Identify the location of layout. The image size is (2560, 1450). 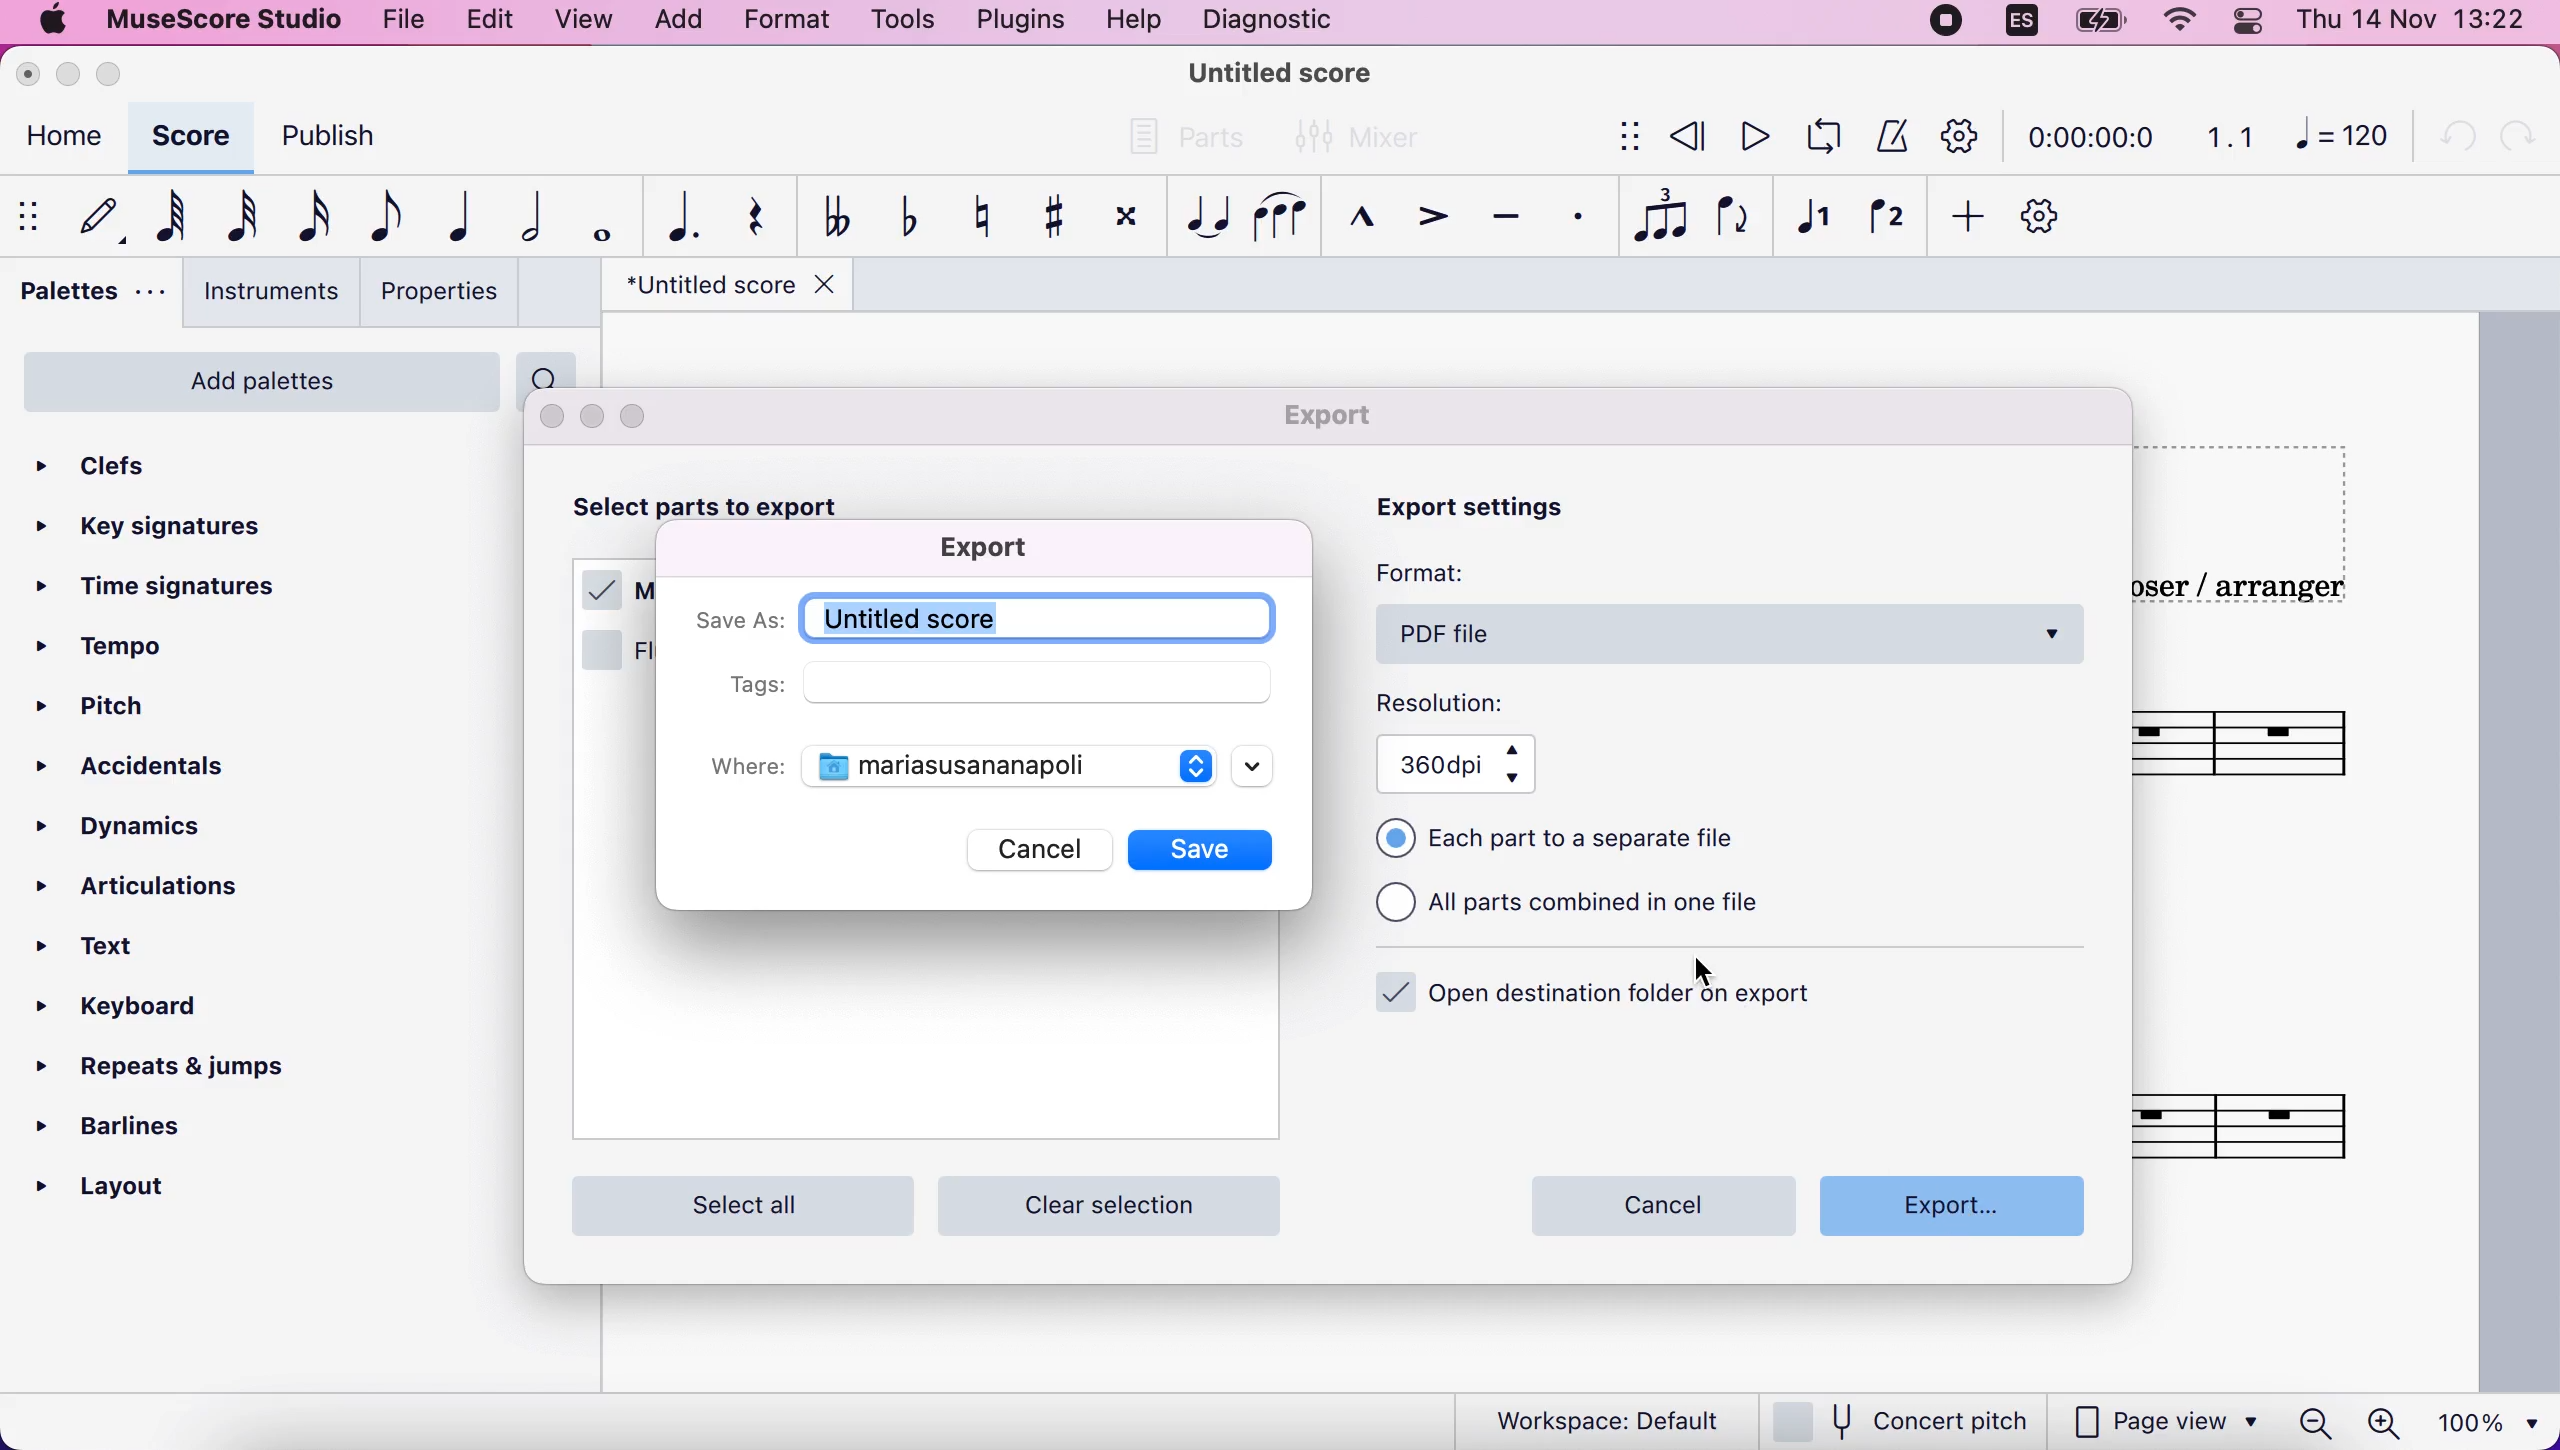
(137, 1189).